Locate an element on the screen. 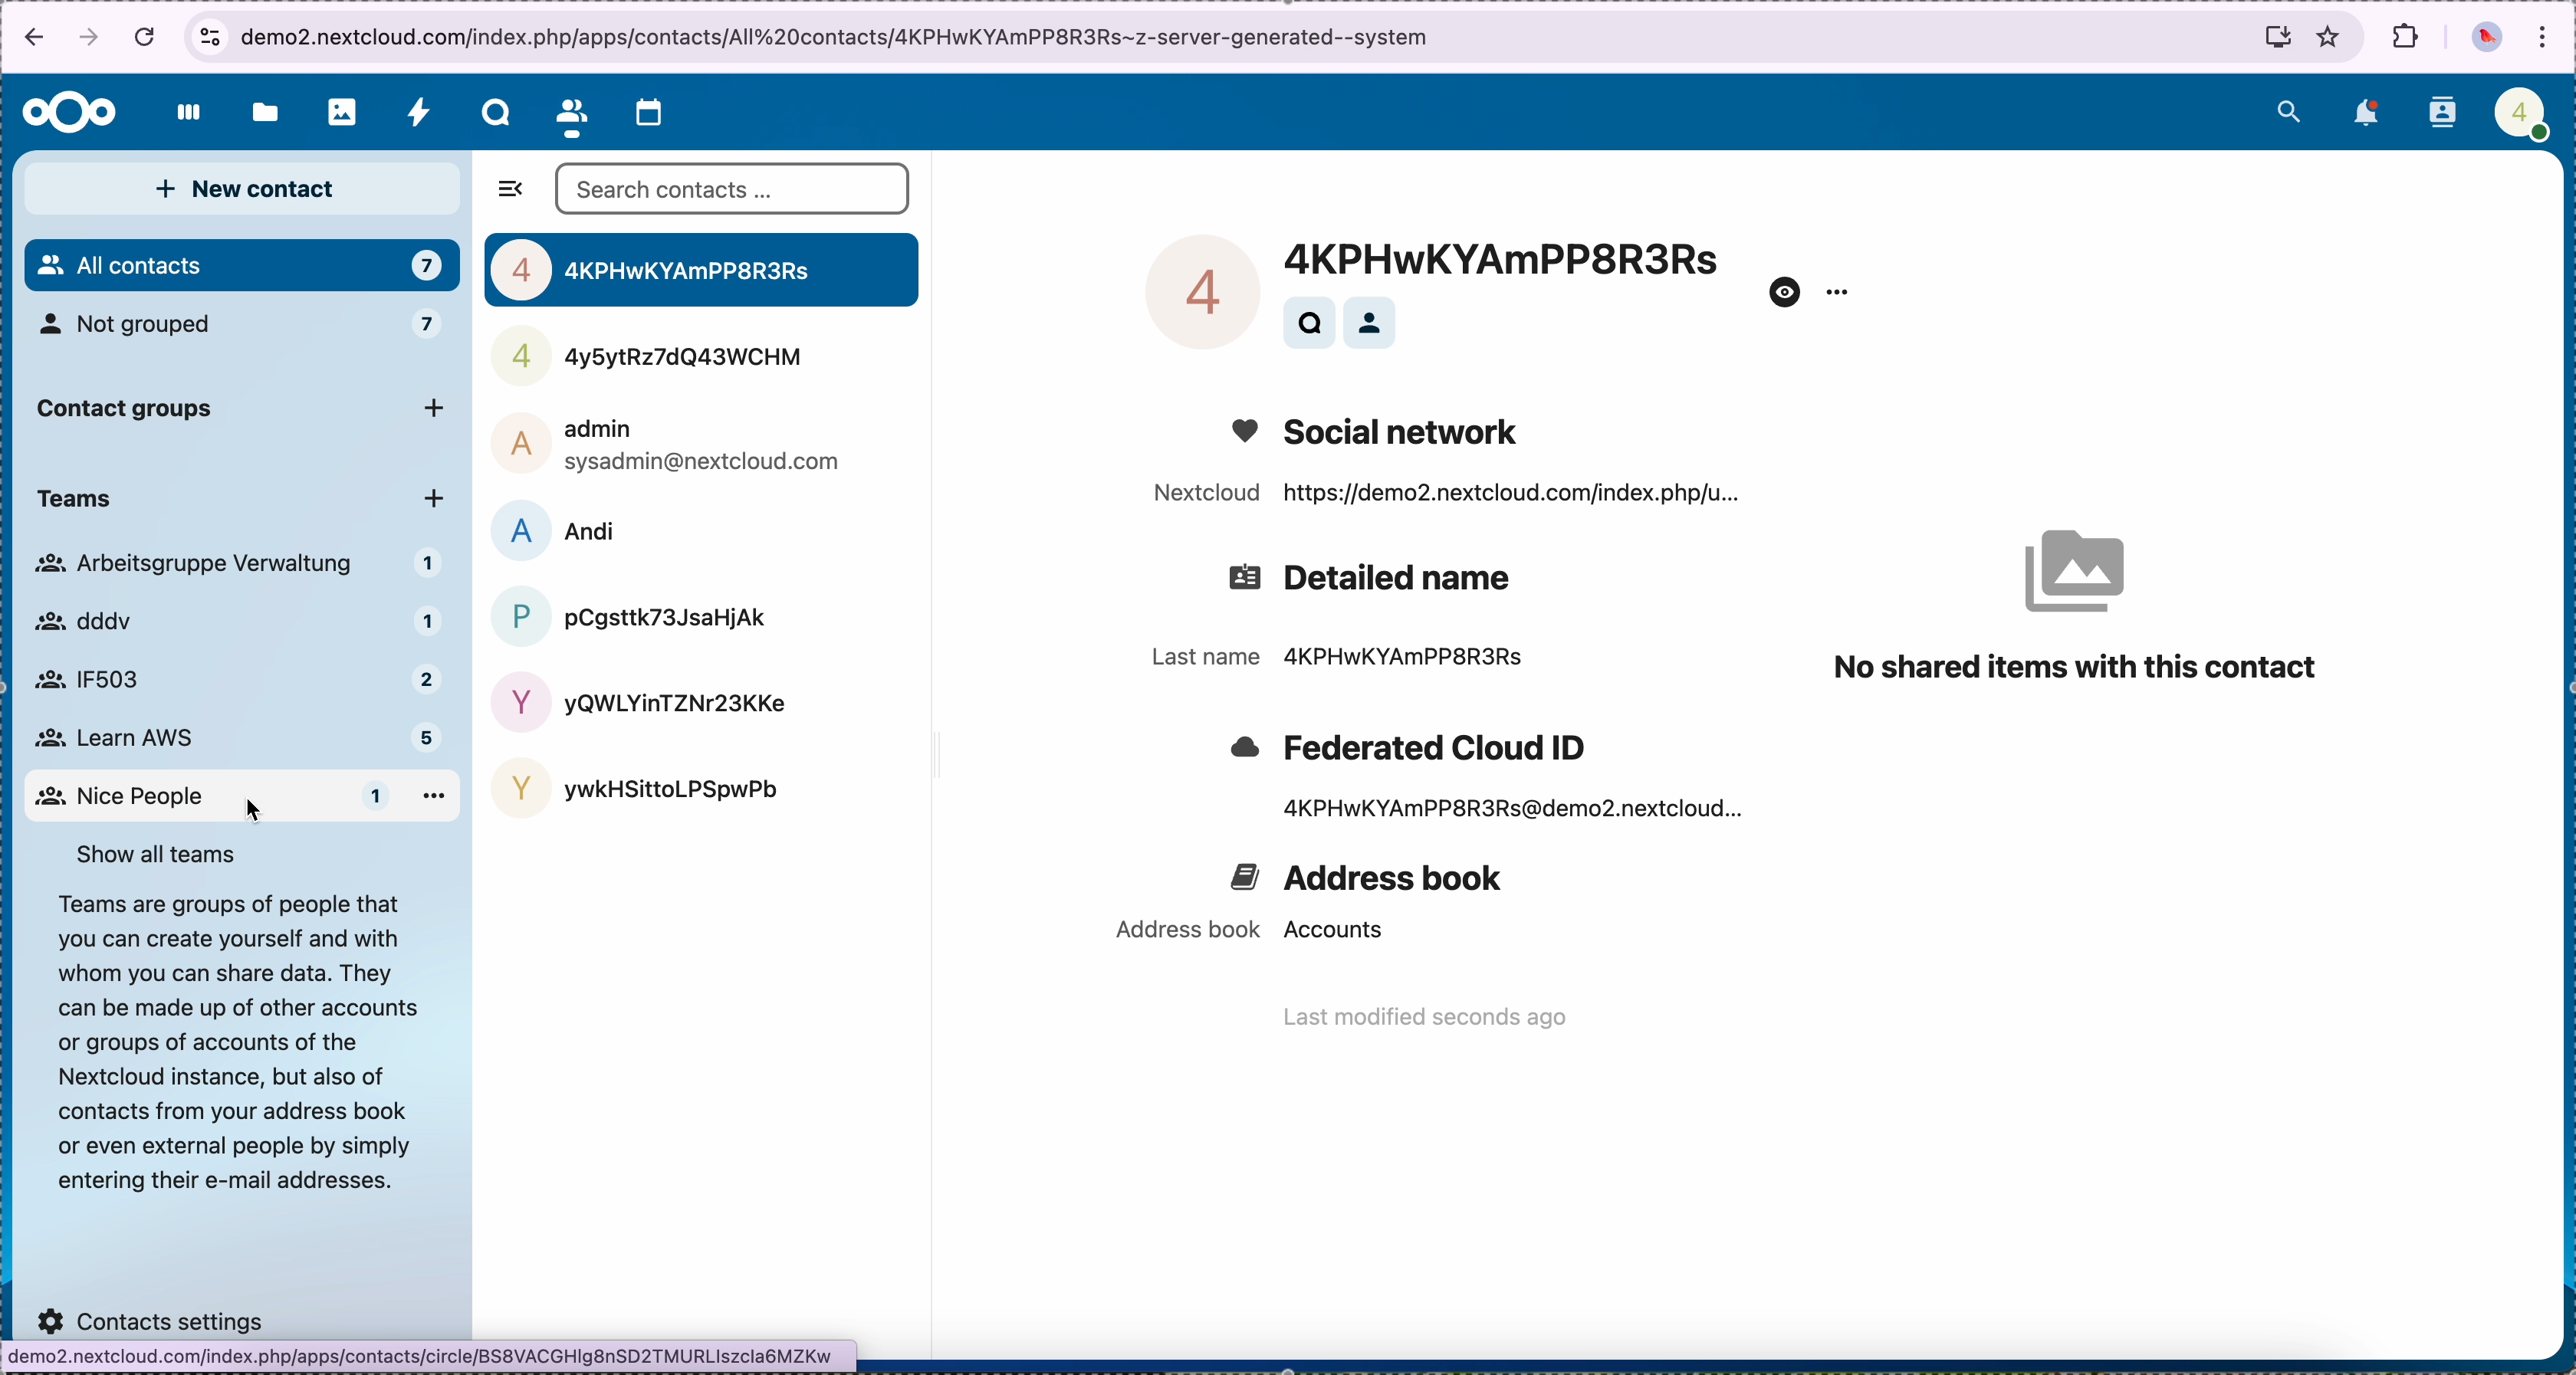 This screenshot has height=1375, width=2576. photos is located at coordinates (335, 111).